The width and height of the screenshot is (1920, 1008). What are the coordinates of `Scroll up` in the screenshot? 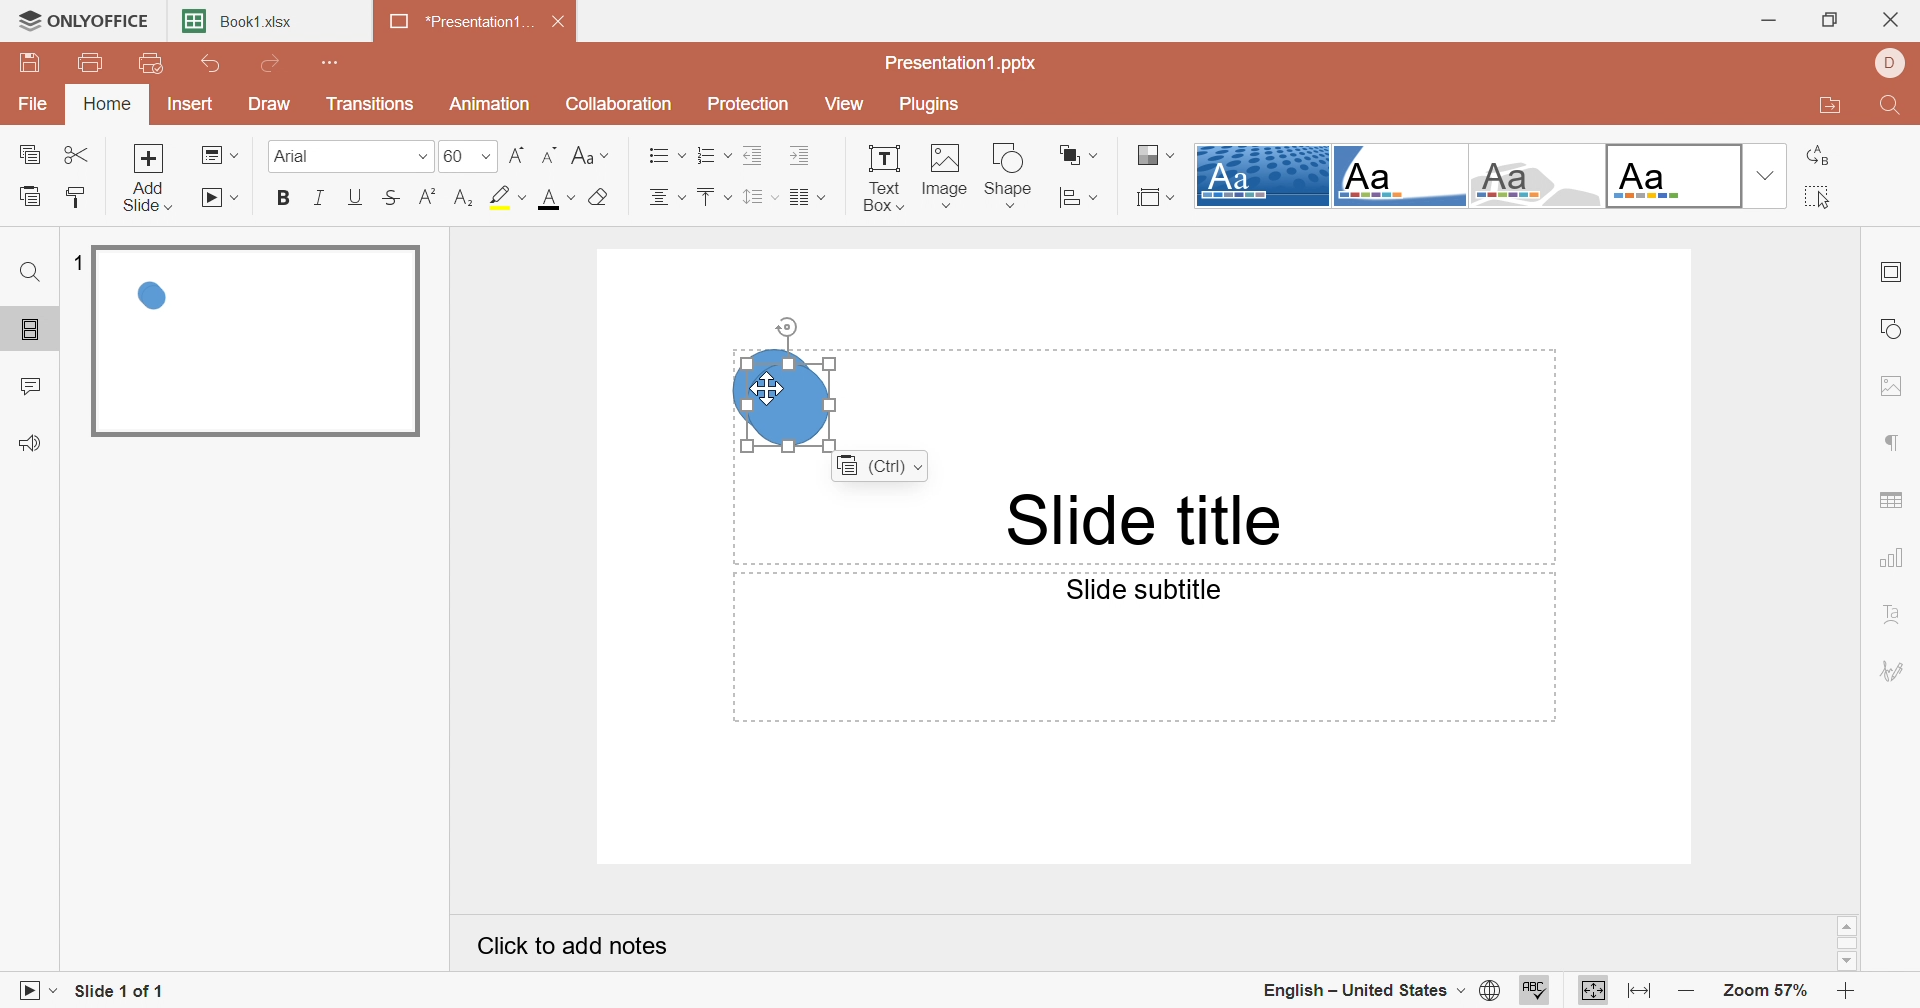 It's located at (1847, 926).